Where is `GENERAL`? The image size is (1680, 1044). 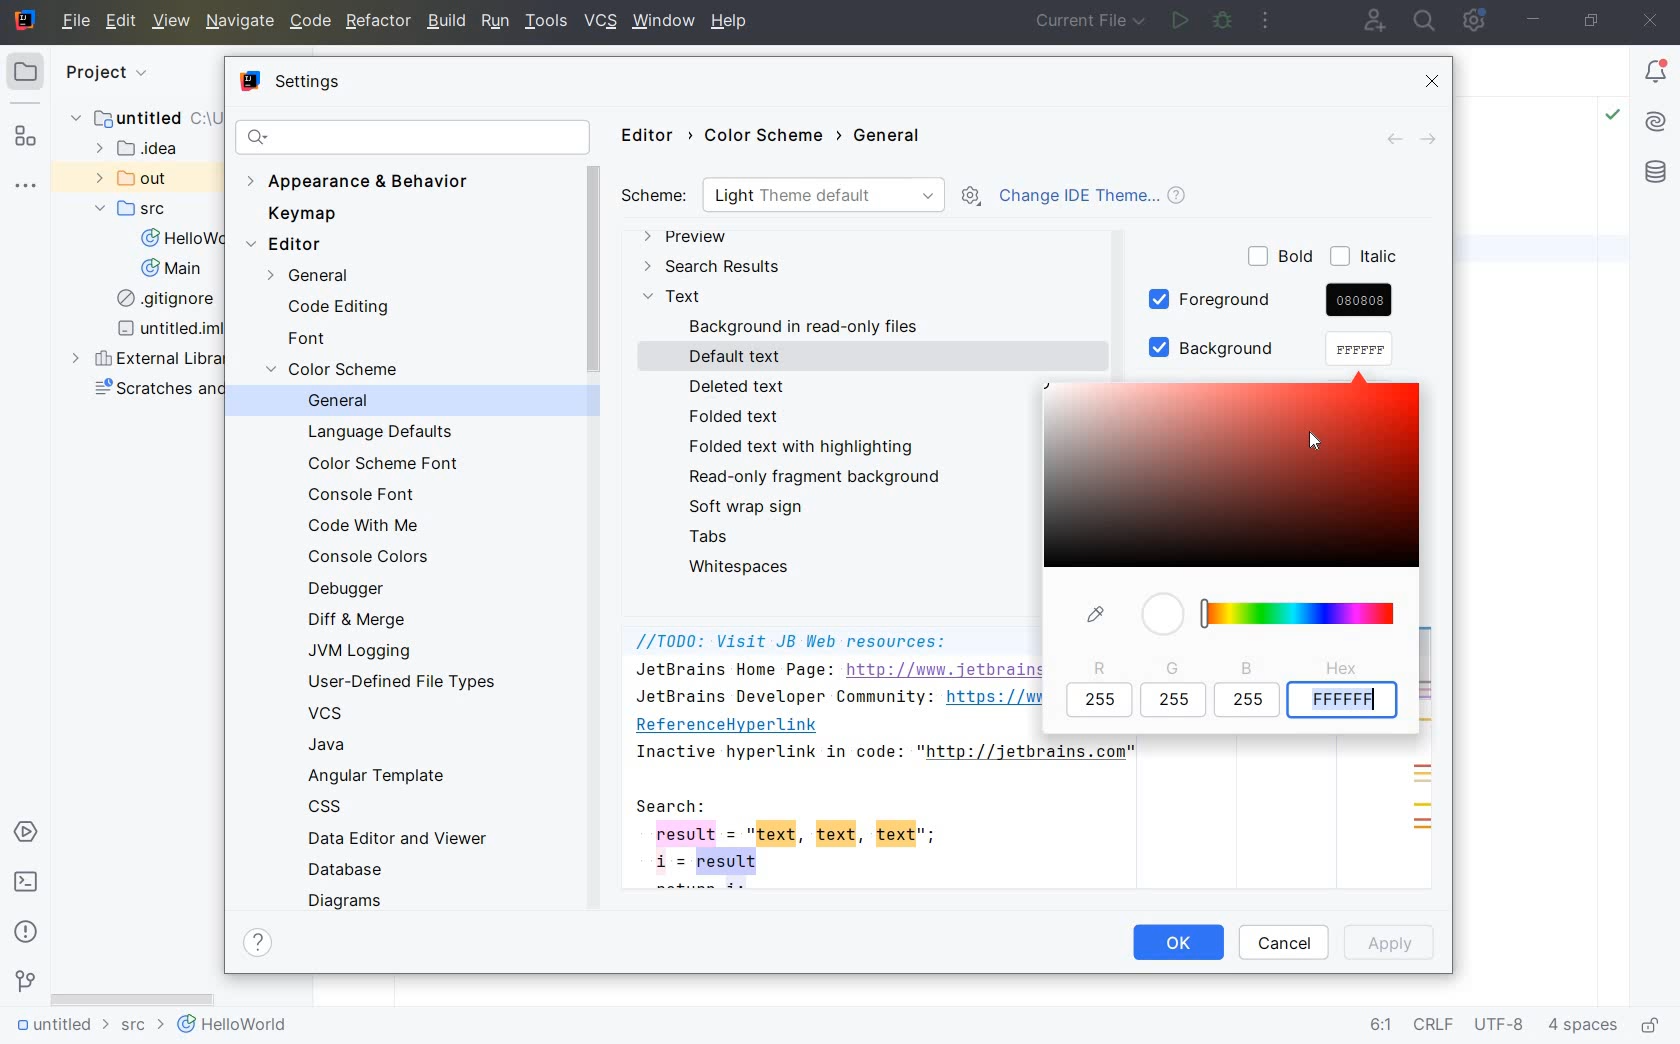 GENERAL is located at coordinates (893, 138).